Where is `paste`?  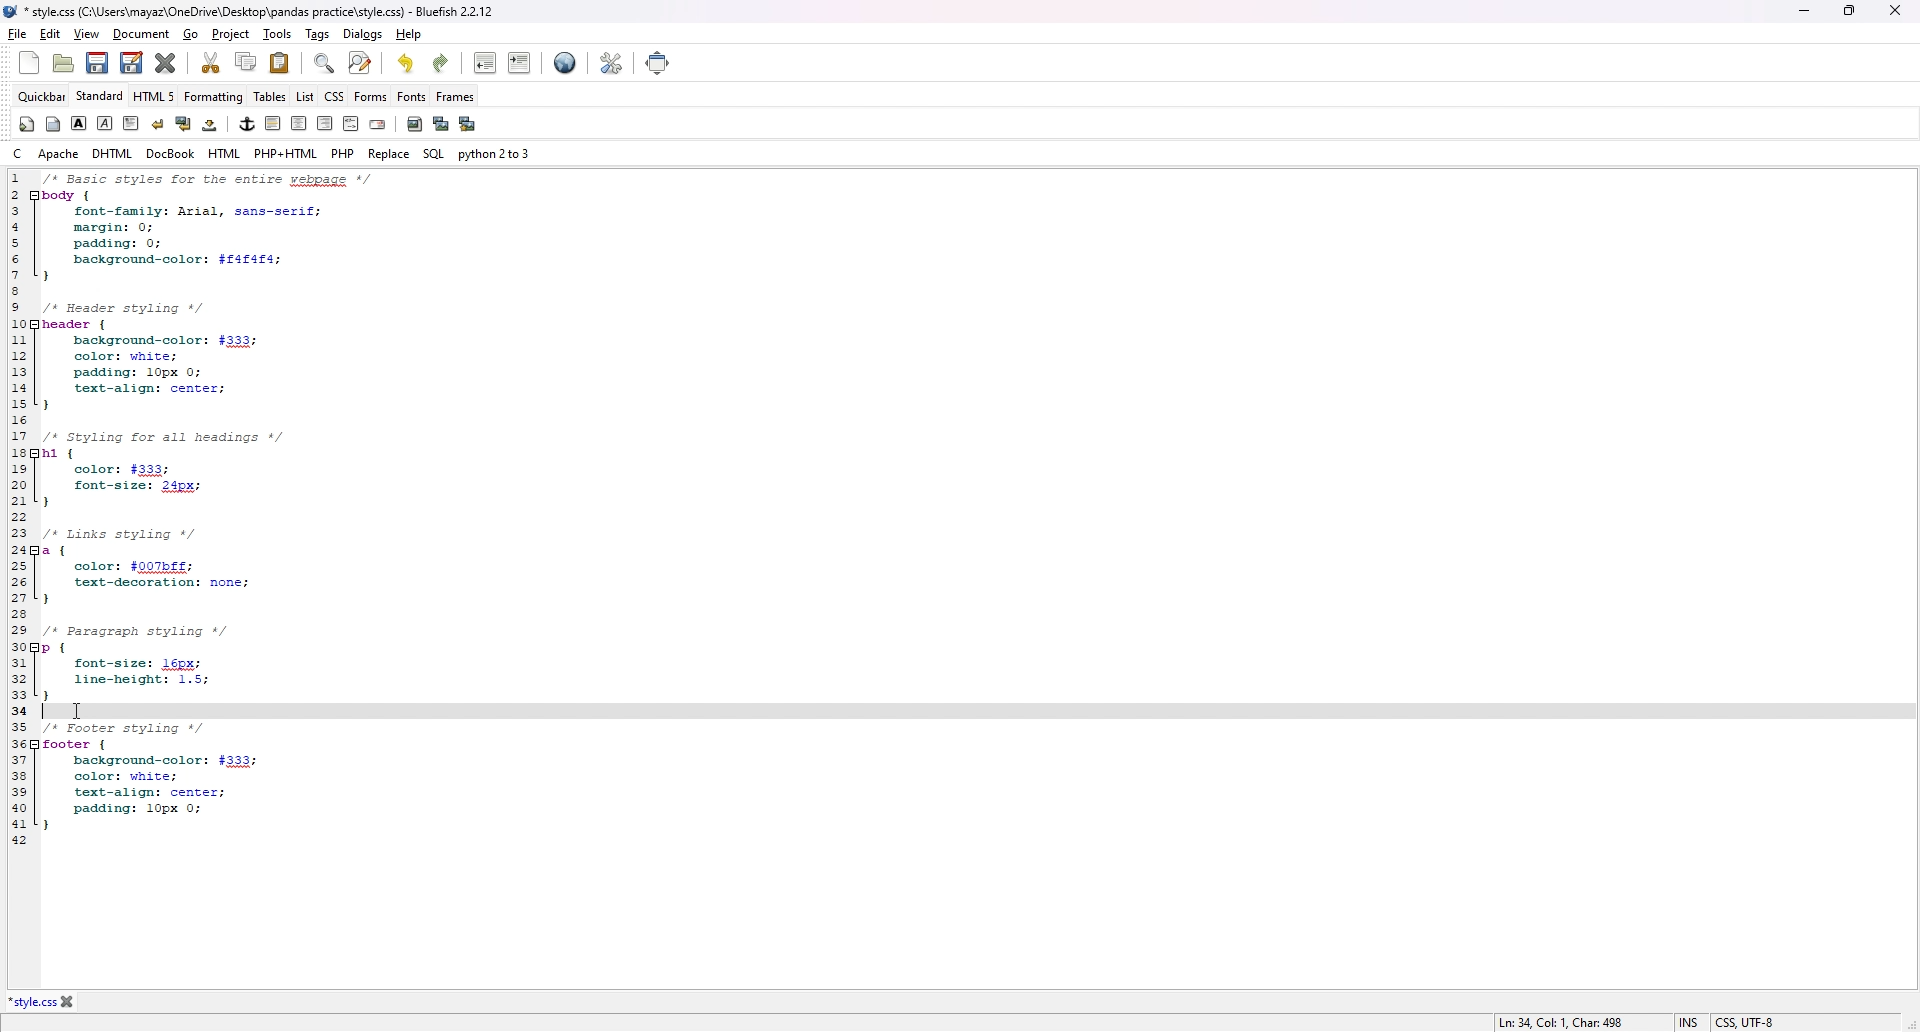 paste is located at coordinates (280, 62).